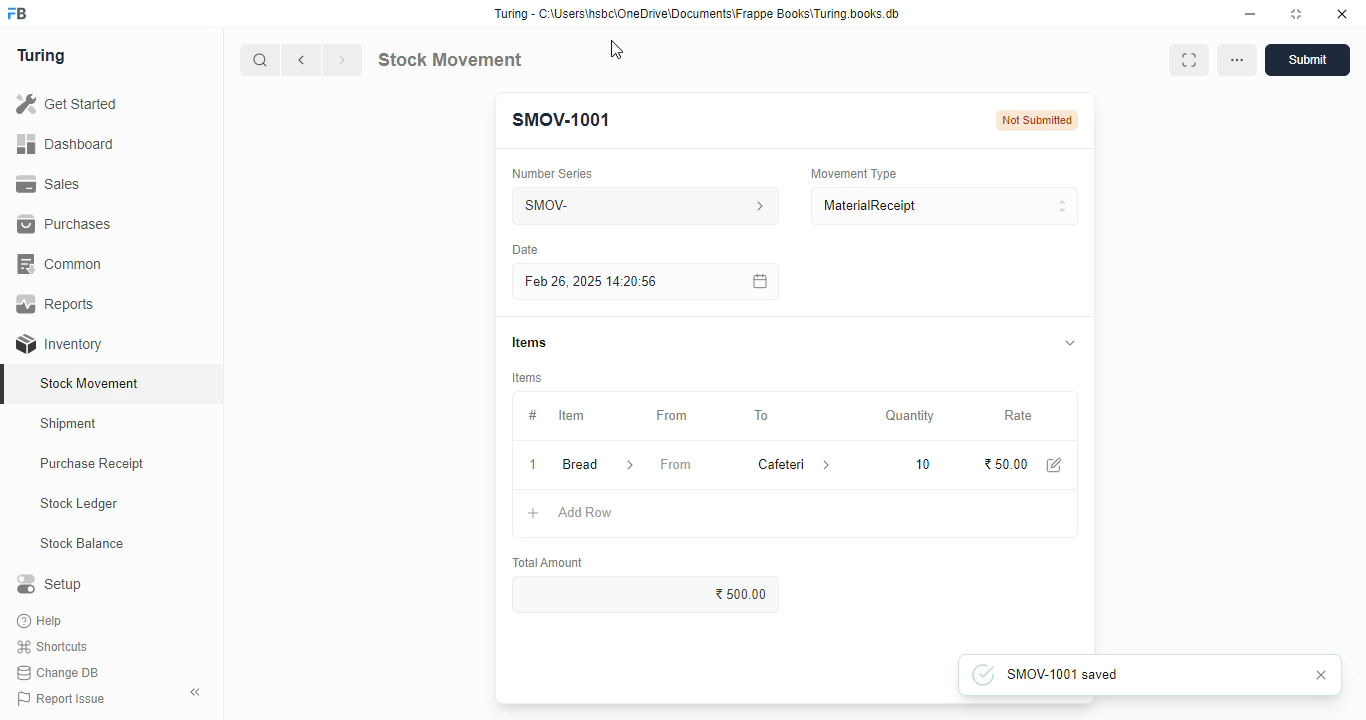  What do you see at coordinates (776, 464) in the screenshot?
I see `cafeteria` at bounding box center [776, 464].